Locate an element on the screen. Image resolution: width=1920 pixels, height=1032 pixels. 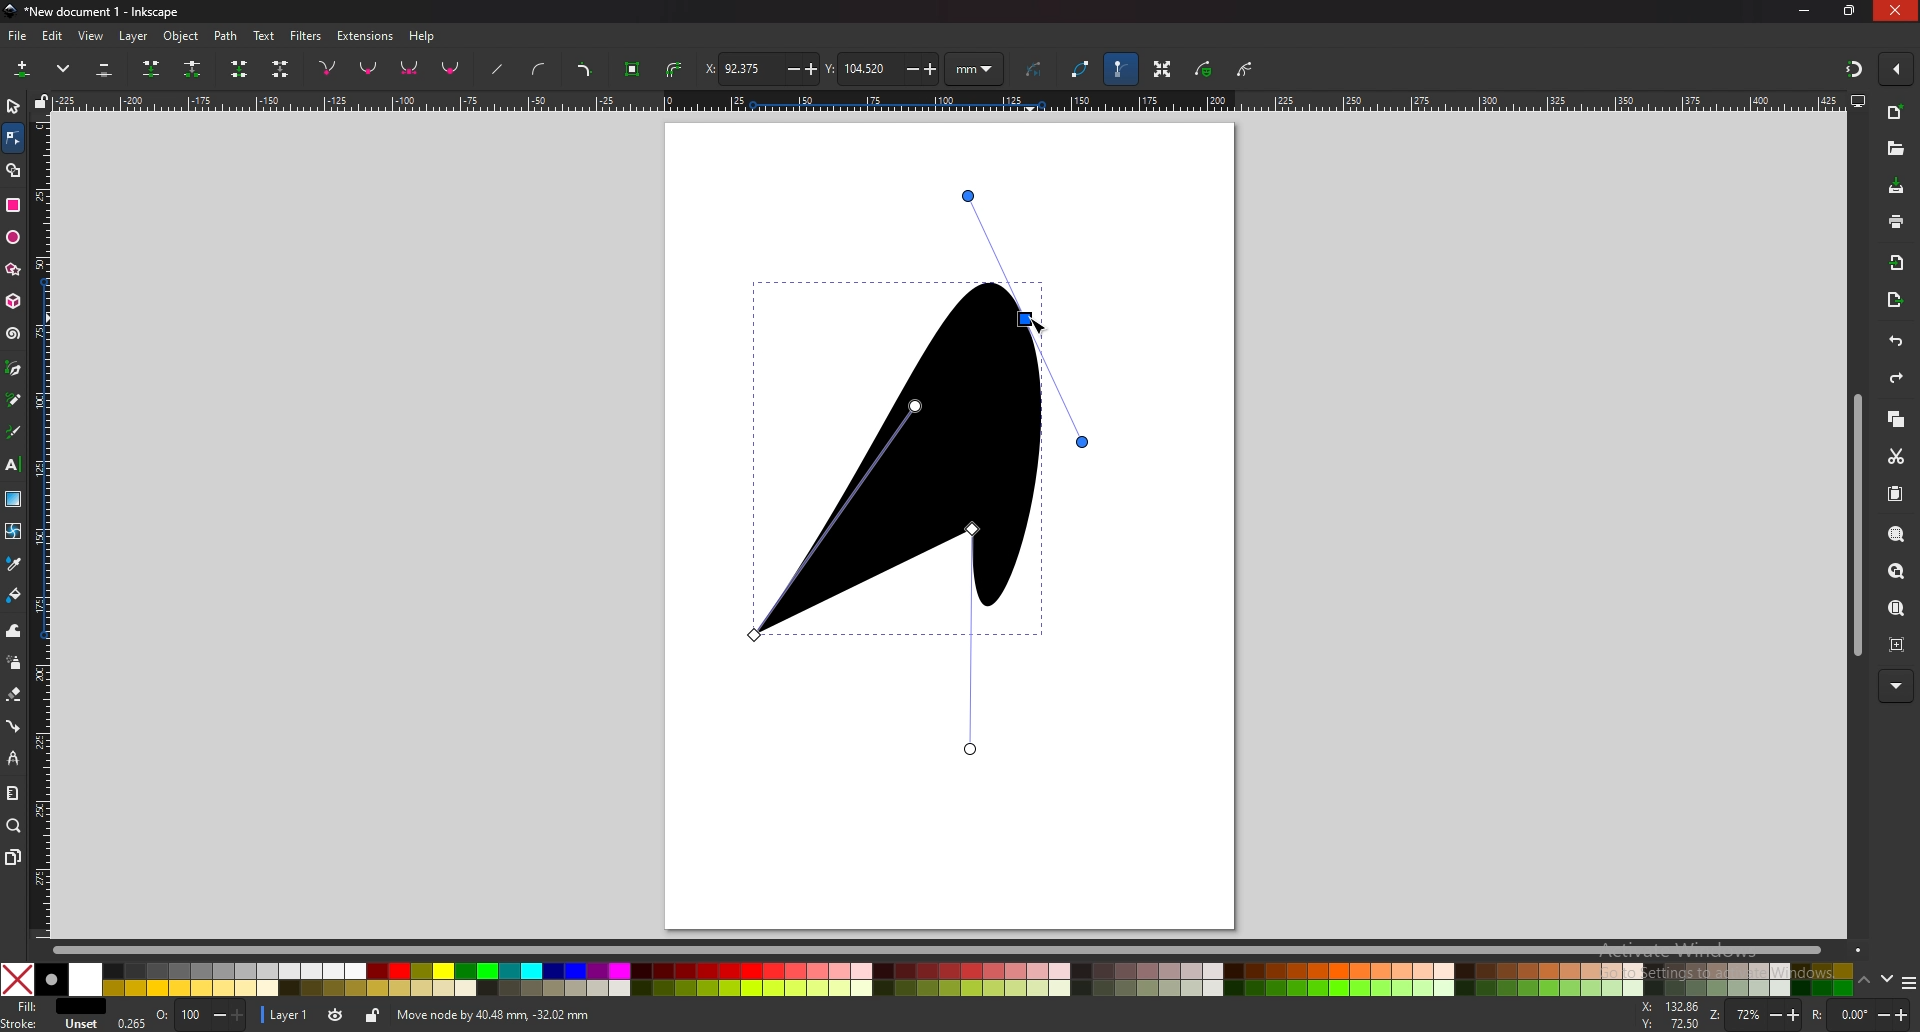
new is located at coordinates (1894, 112).